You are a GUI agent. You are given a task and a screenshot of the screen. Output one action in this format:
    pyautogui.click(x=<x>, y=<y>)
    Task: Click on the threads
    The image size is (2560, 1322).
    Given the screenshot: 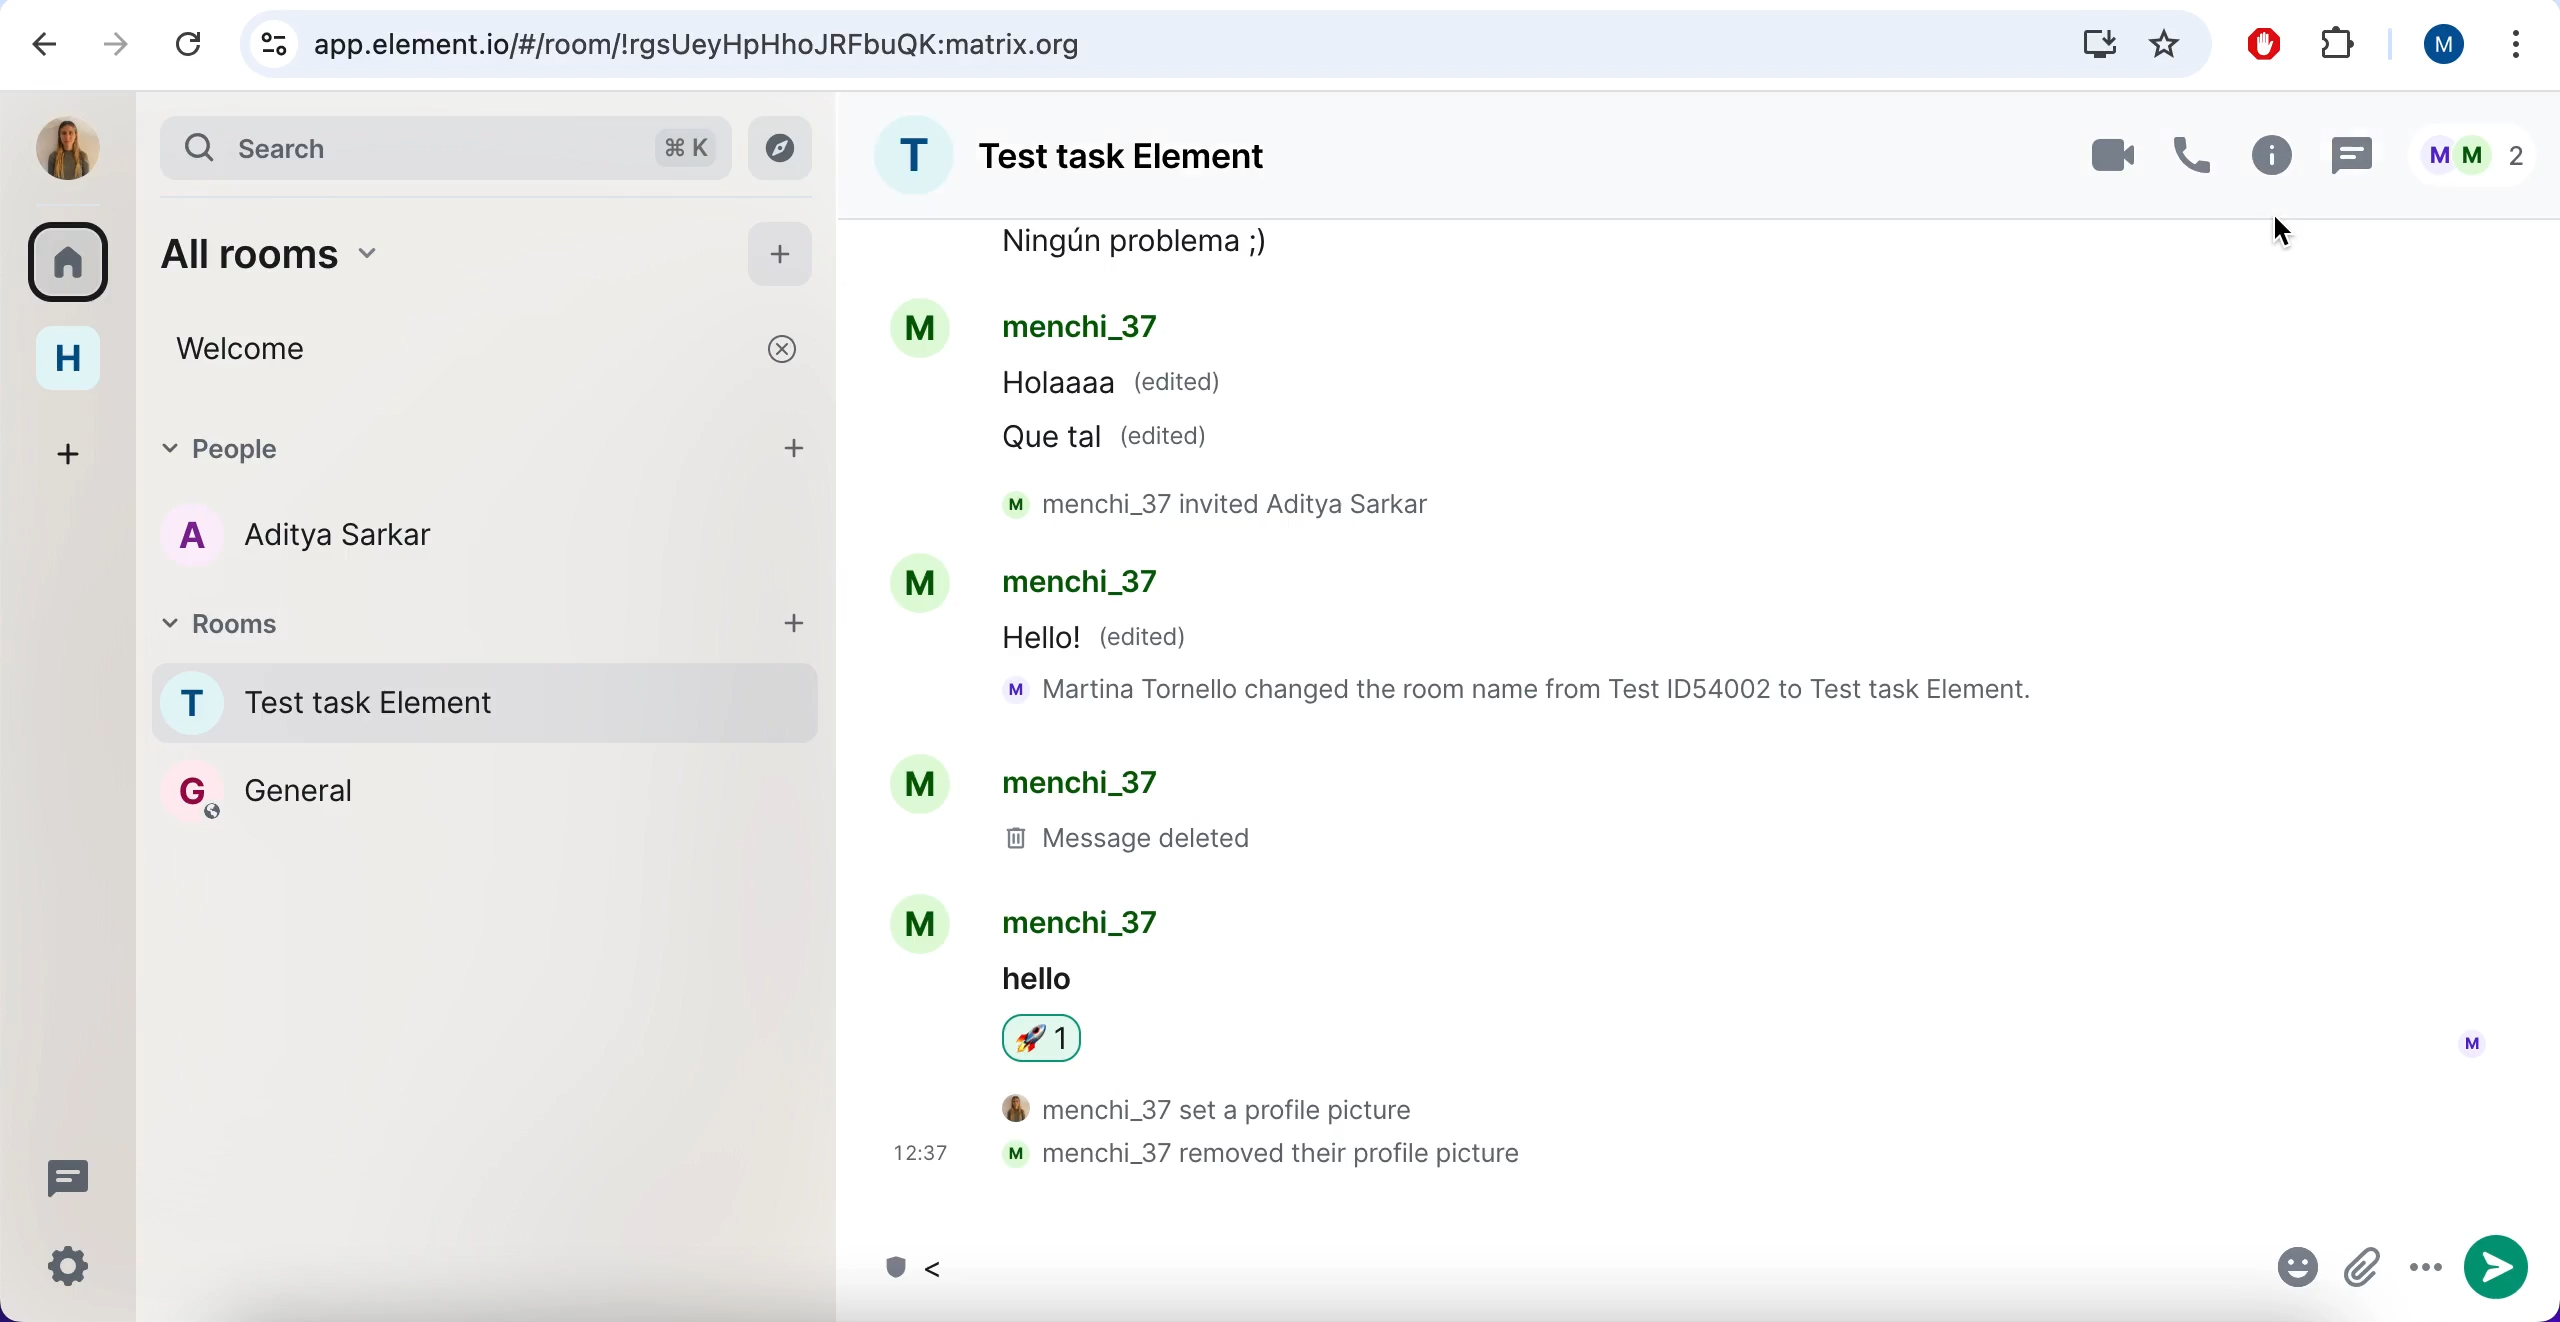 What is the action you would take?
    pyautogui.click(x=2354, y=156)
    